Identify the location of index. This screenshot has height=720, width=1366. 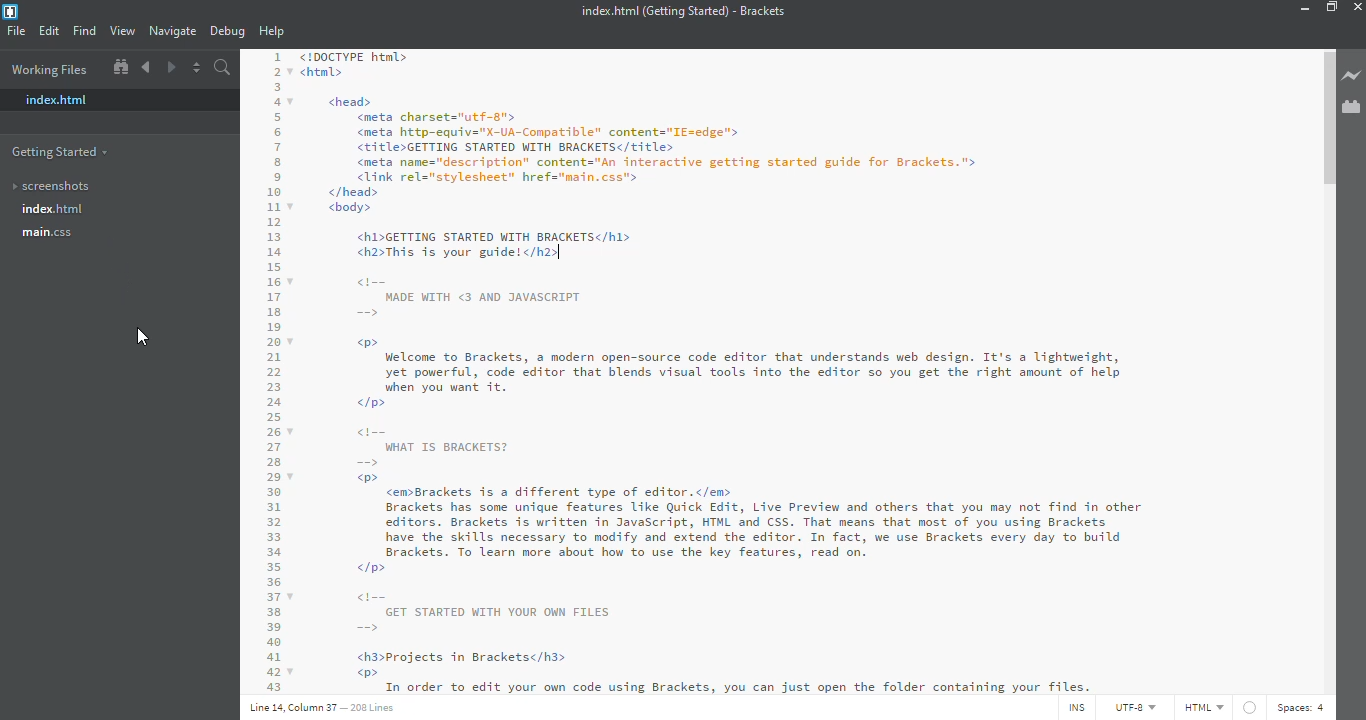
(55, 210).